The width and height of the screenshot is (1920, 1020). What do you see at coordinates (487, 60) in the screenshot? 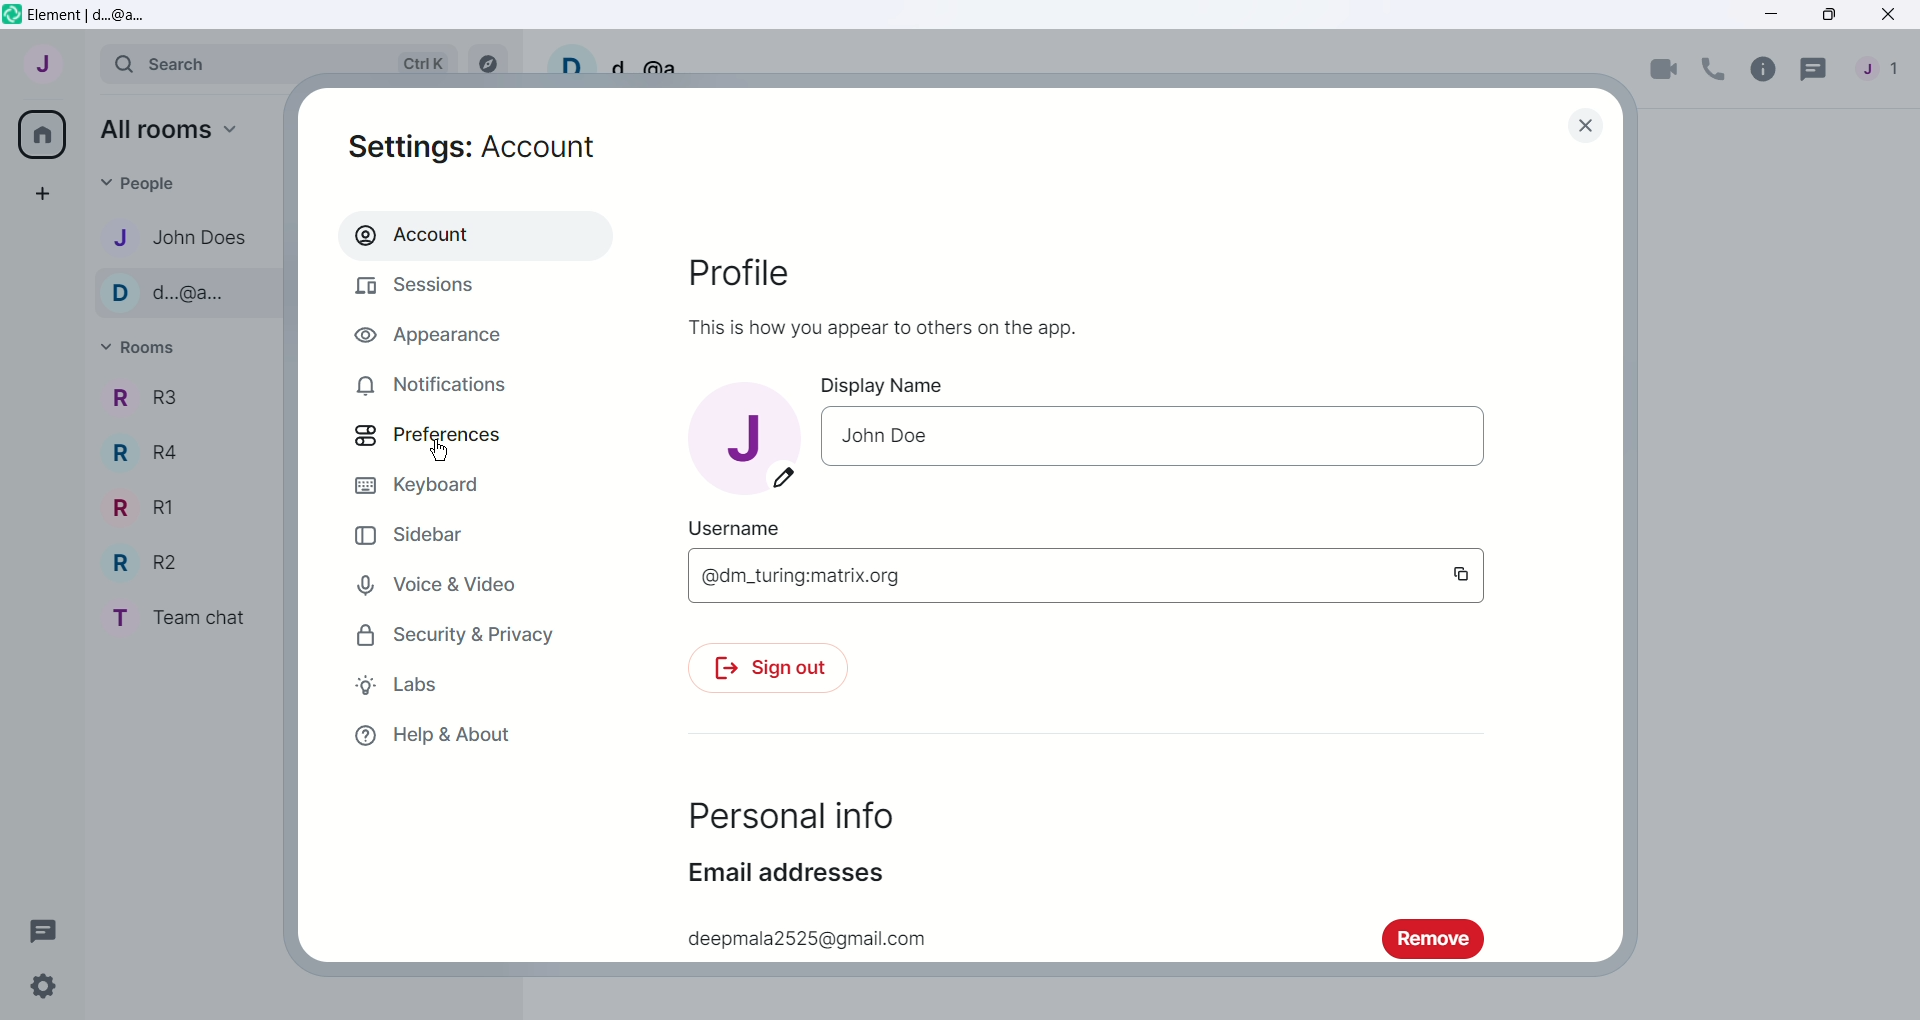
I see `Explore rooms` at bounding box center [487, 60].